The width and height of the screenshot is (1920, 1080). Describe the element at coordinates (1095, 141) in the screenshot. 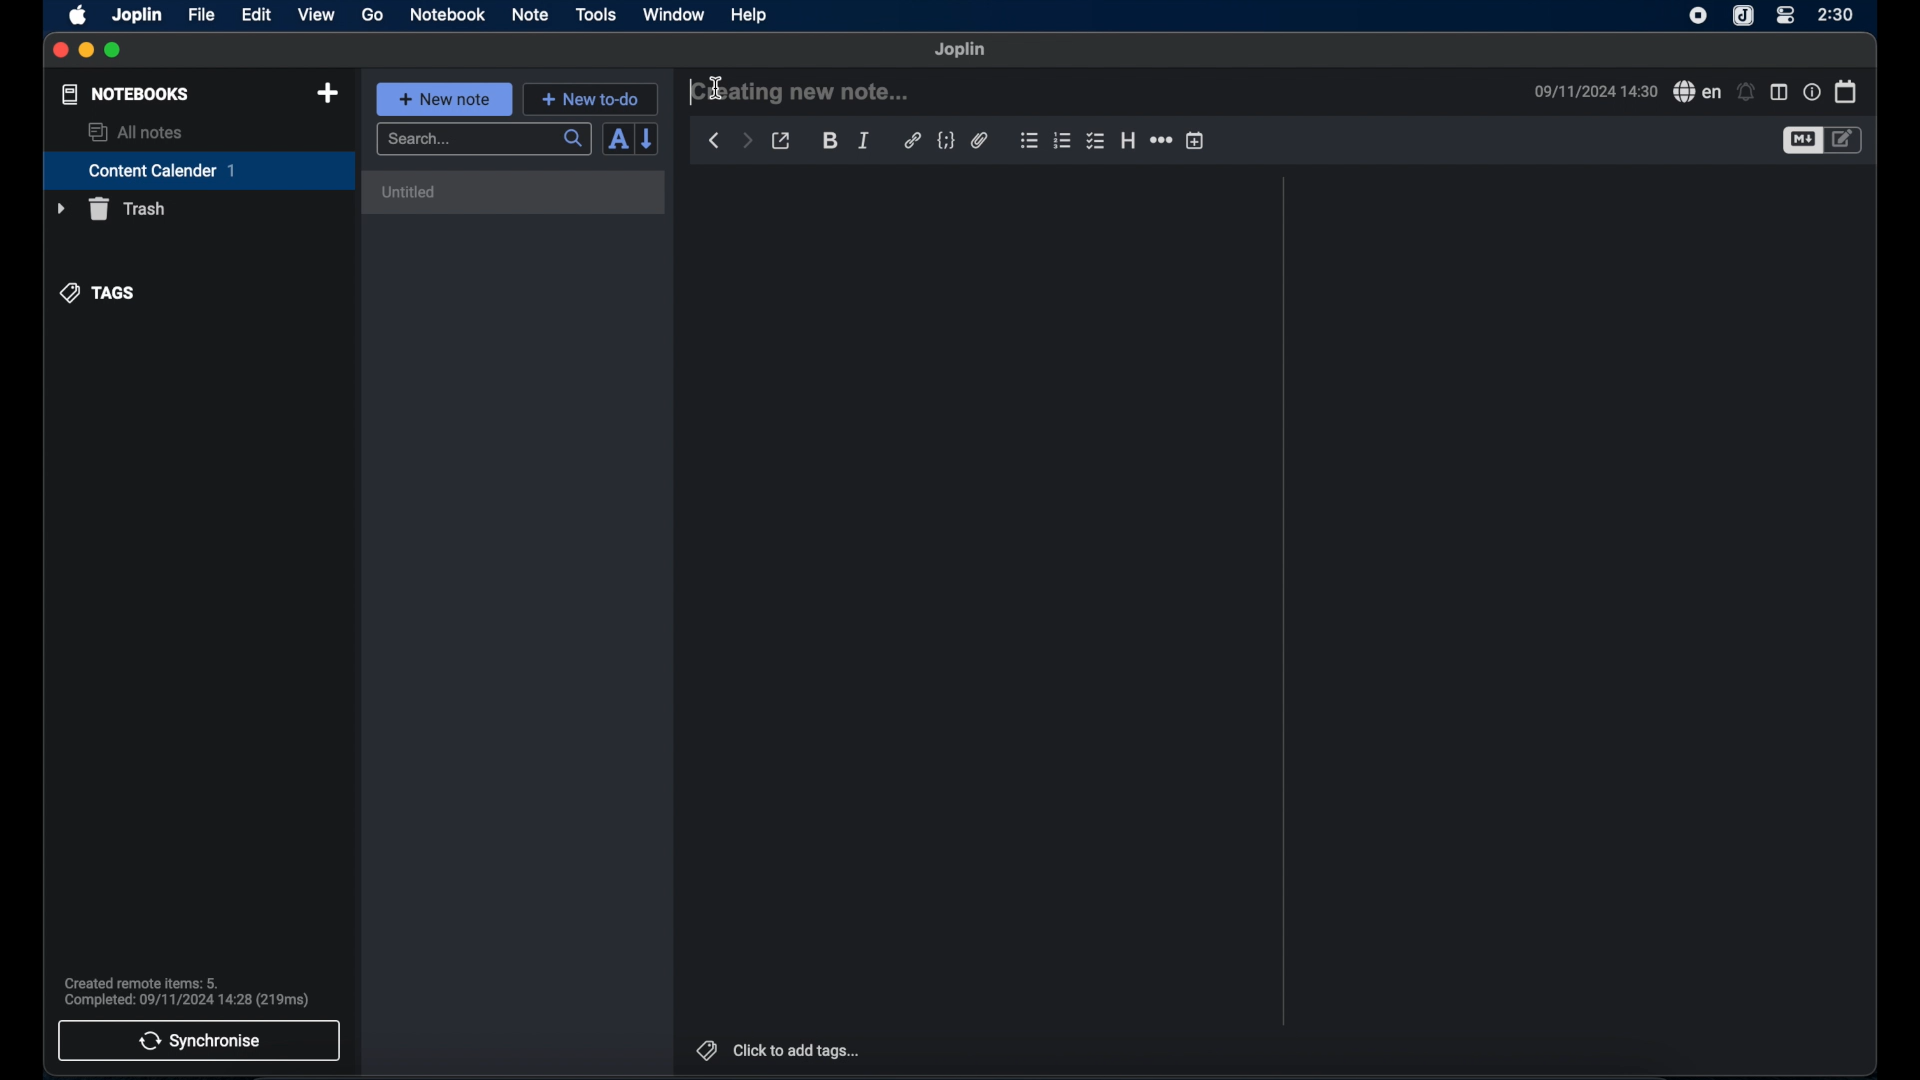

I see `checklist` at that location.